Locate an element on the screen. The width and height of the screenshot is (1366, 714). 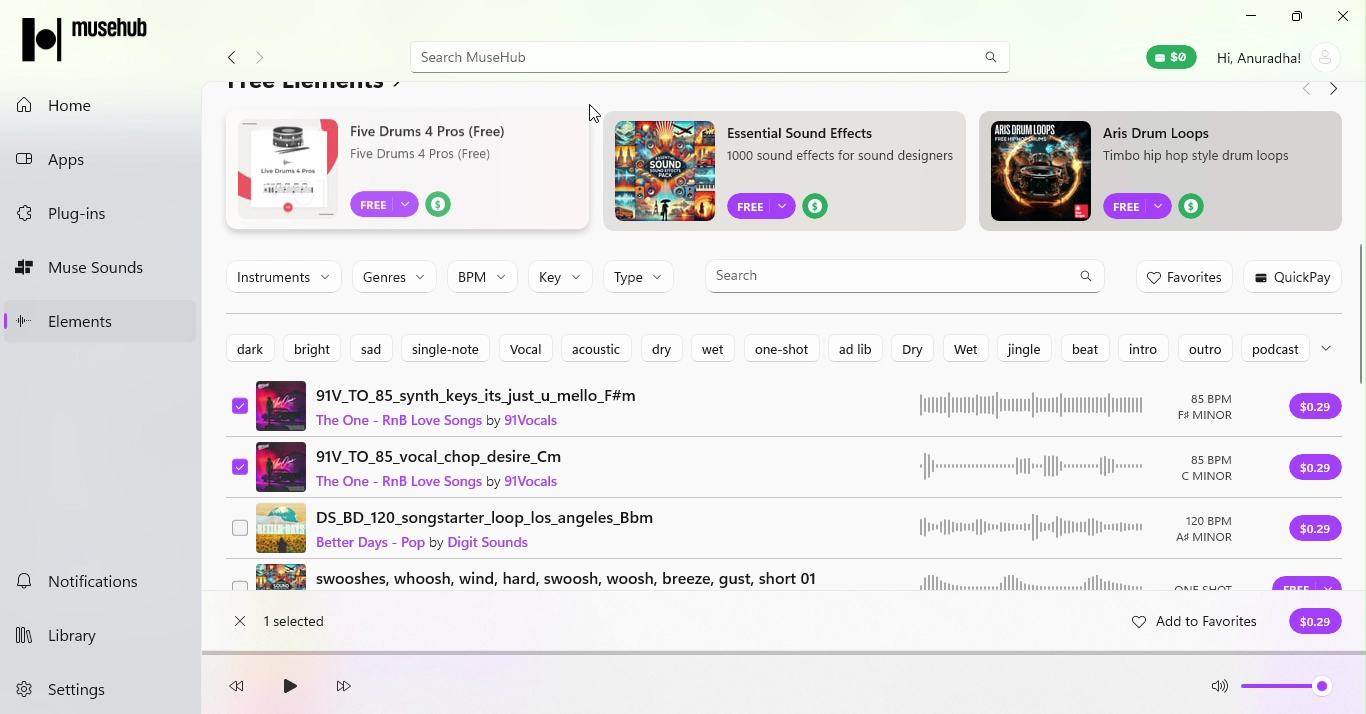
Select music is located at coordinates (240, 409).